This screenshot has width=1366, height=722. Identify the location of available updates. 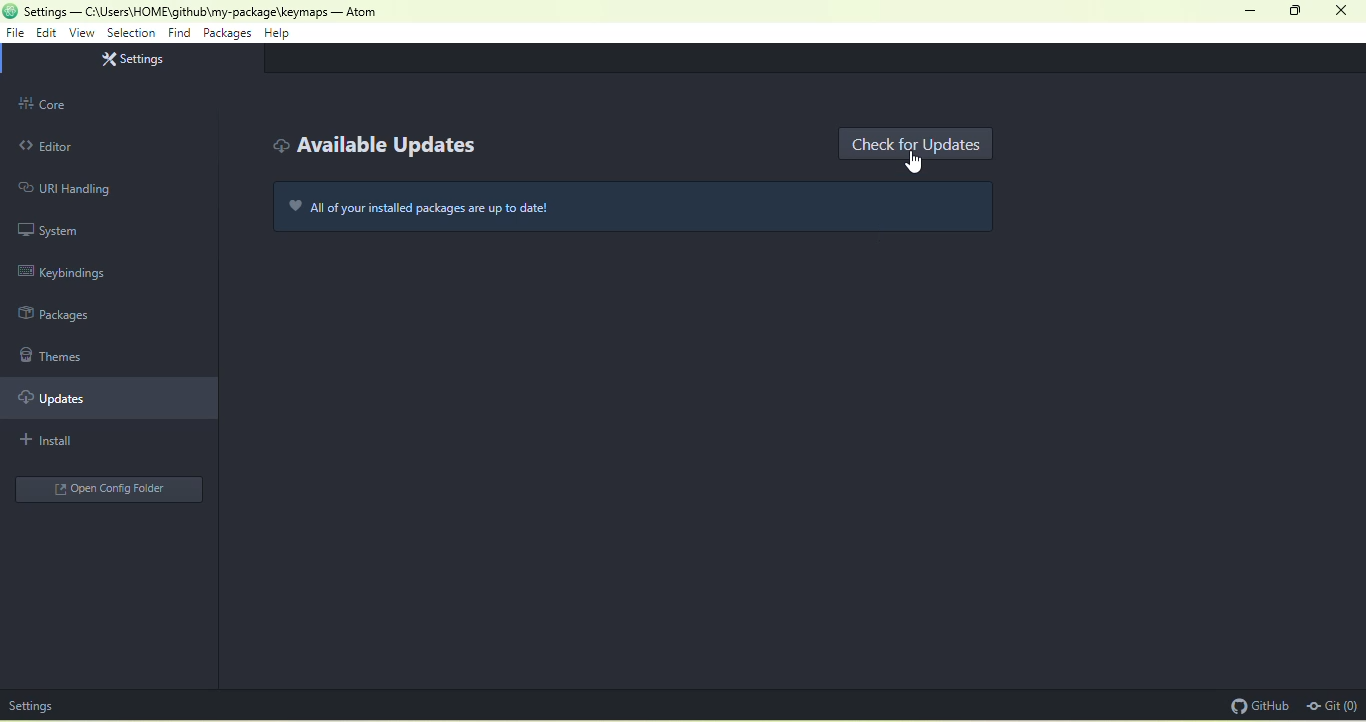
(373, 147).